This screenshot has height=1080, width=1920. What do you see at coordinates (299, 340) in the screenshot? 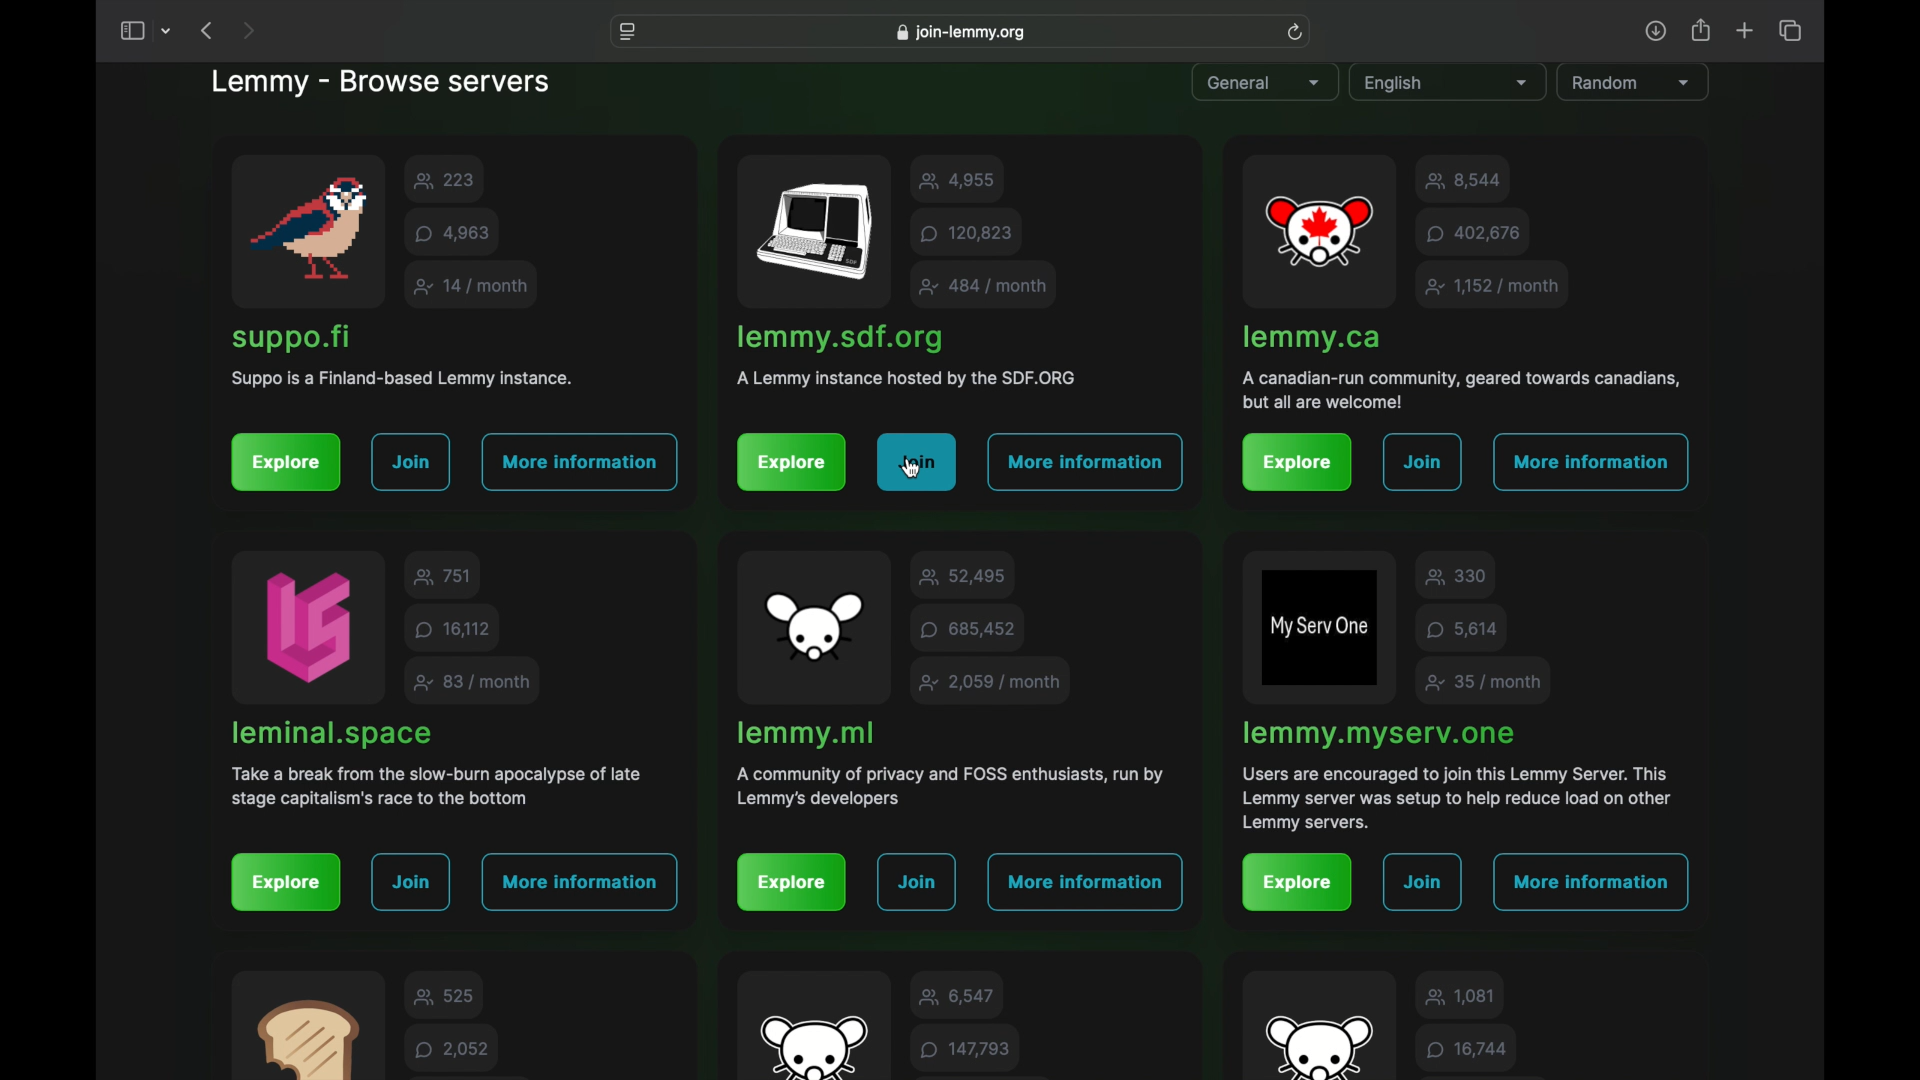
I see `lemmy server` at bounding box center [299, 340].